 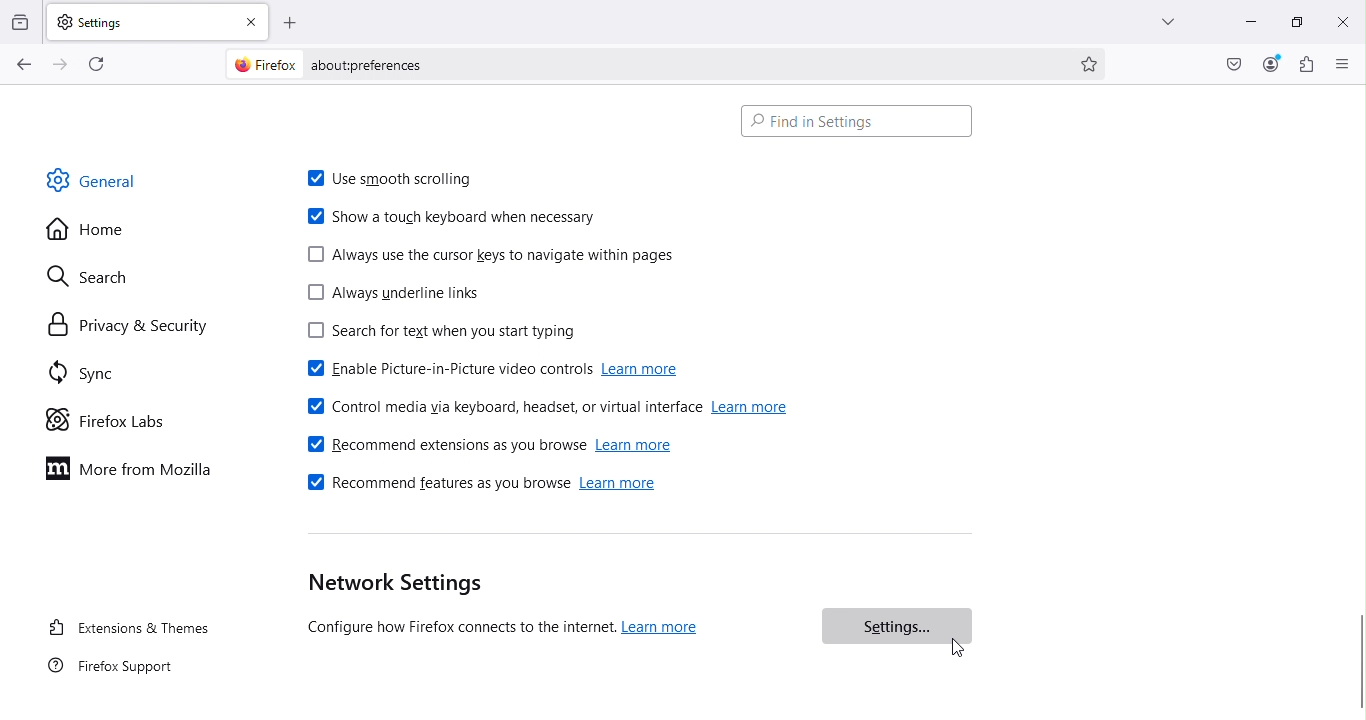 I want to click on Reload the current page, so click(x=93, y=63).